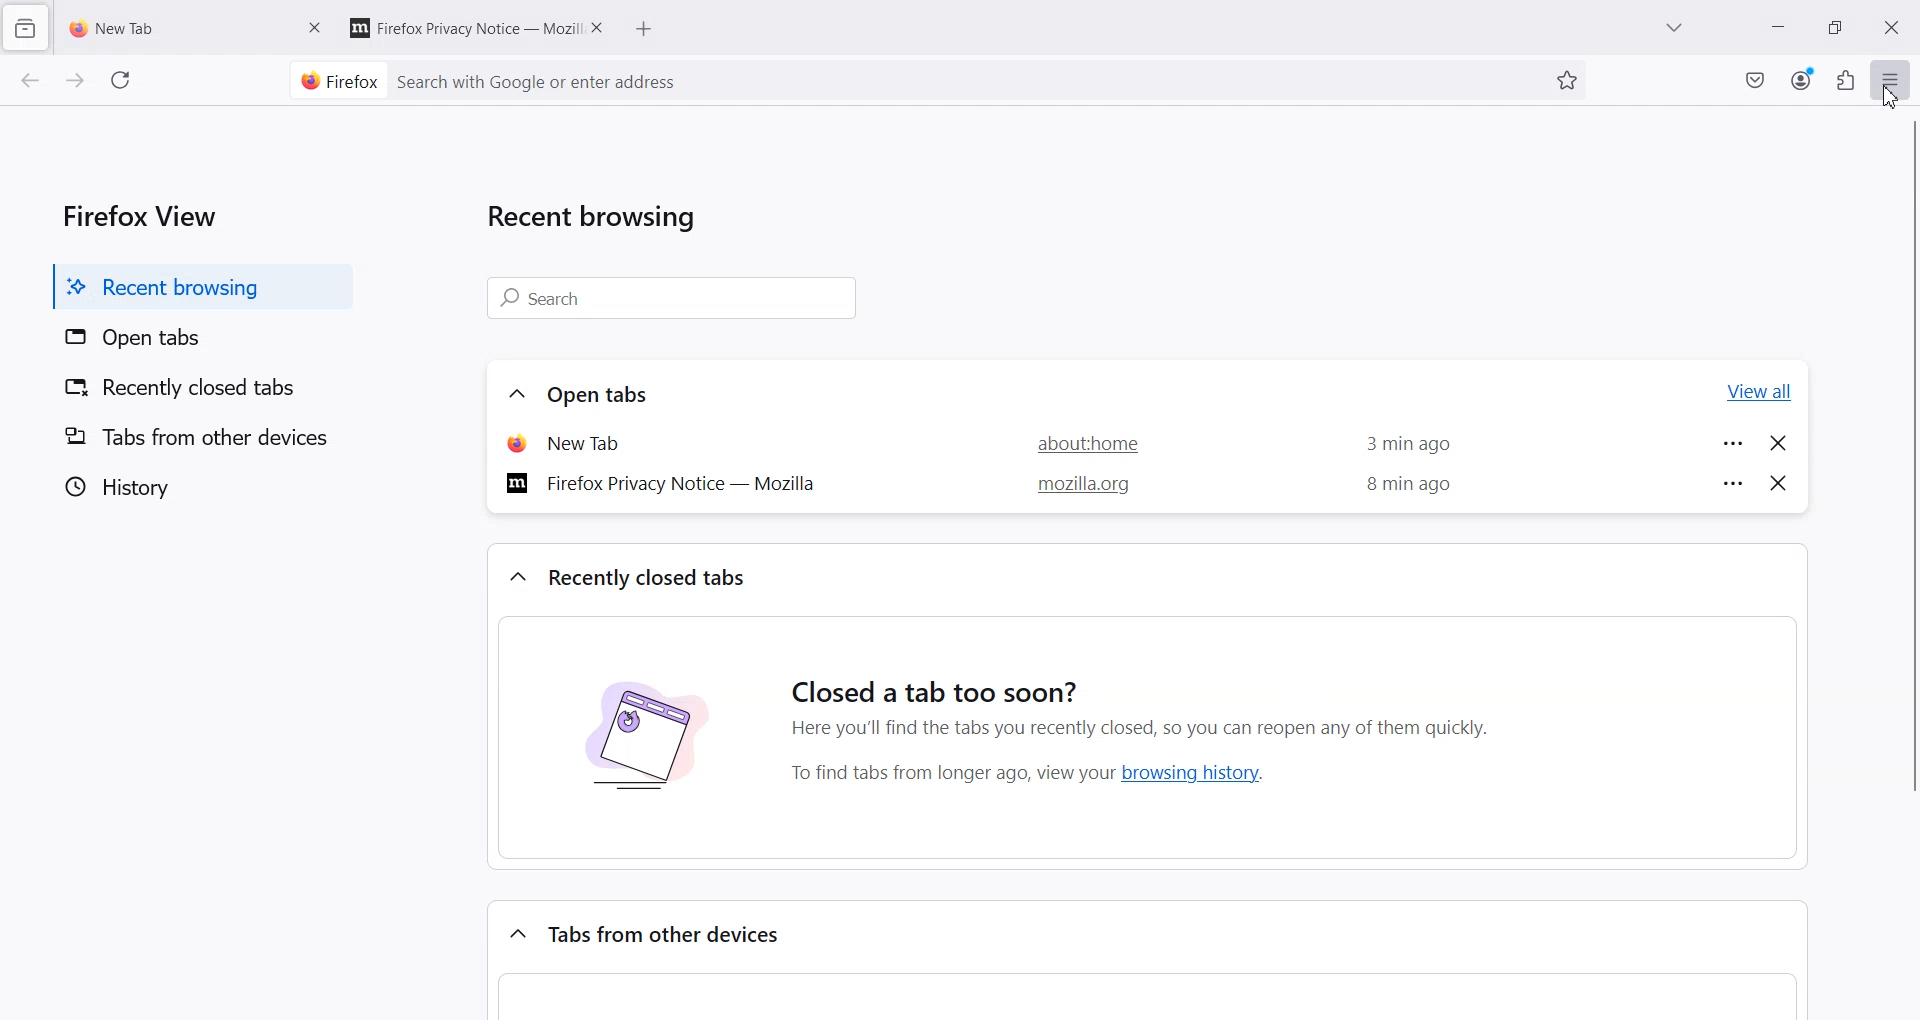  What do you see at coordinates (670, 935) in the screenshot?
I see `Tabs from other devices` at bounding box center [670, 935].